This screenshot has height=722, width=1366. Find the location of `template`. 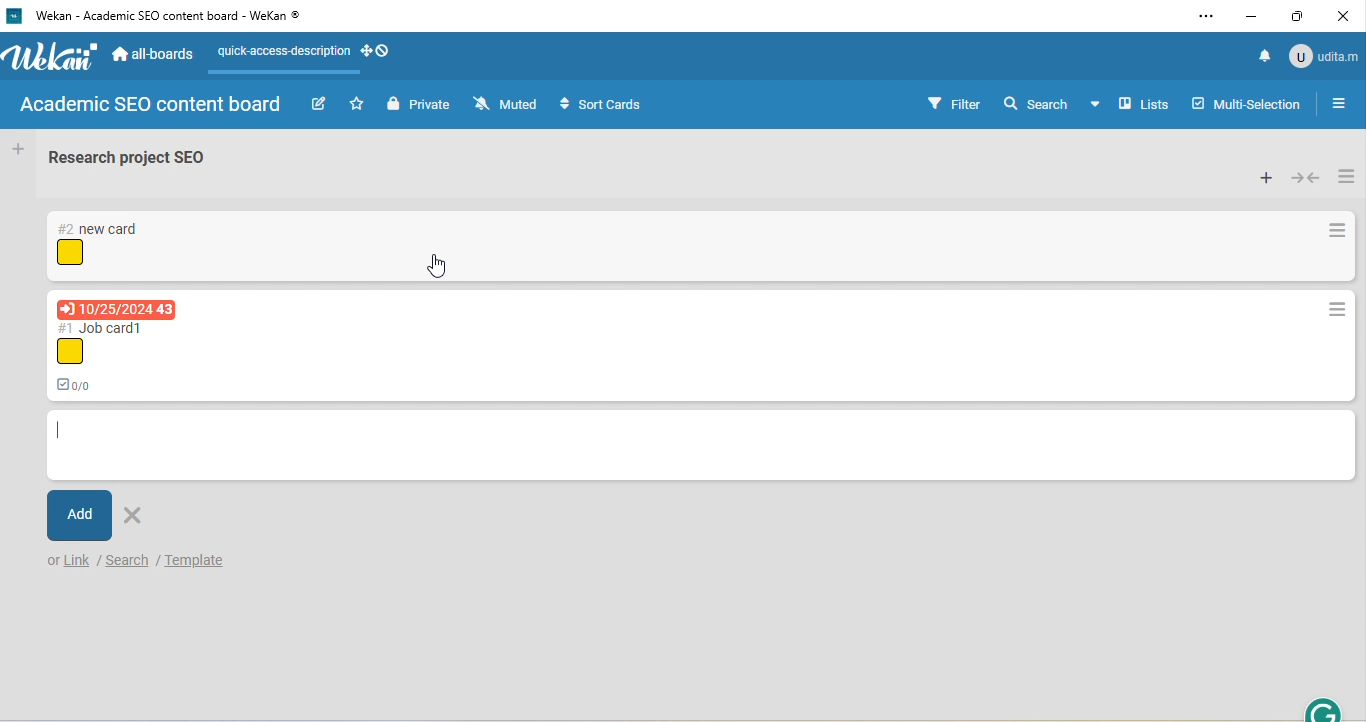

template is located at coordinates (209, 562).